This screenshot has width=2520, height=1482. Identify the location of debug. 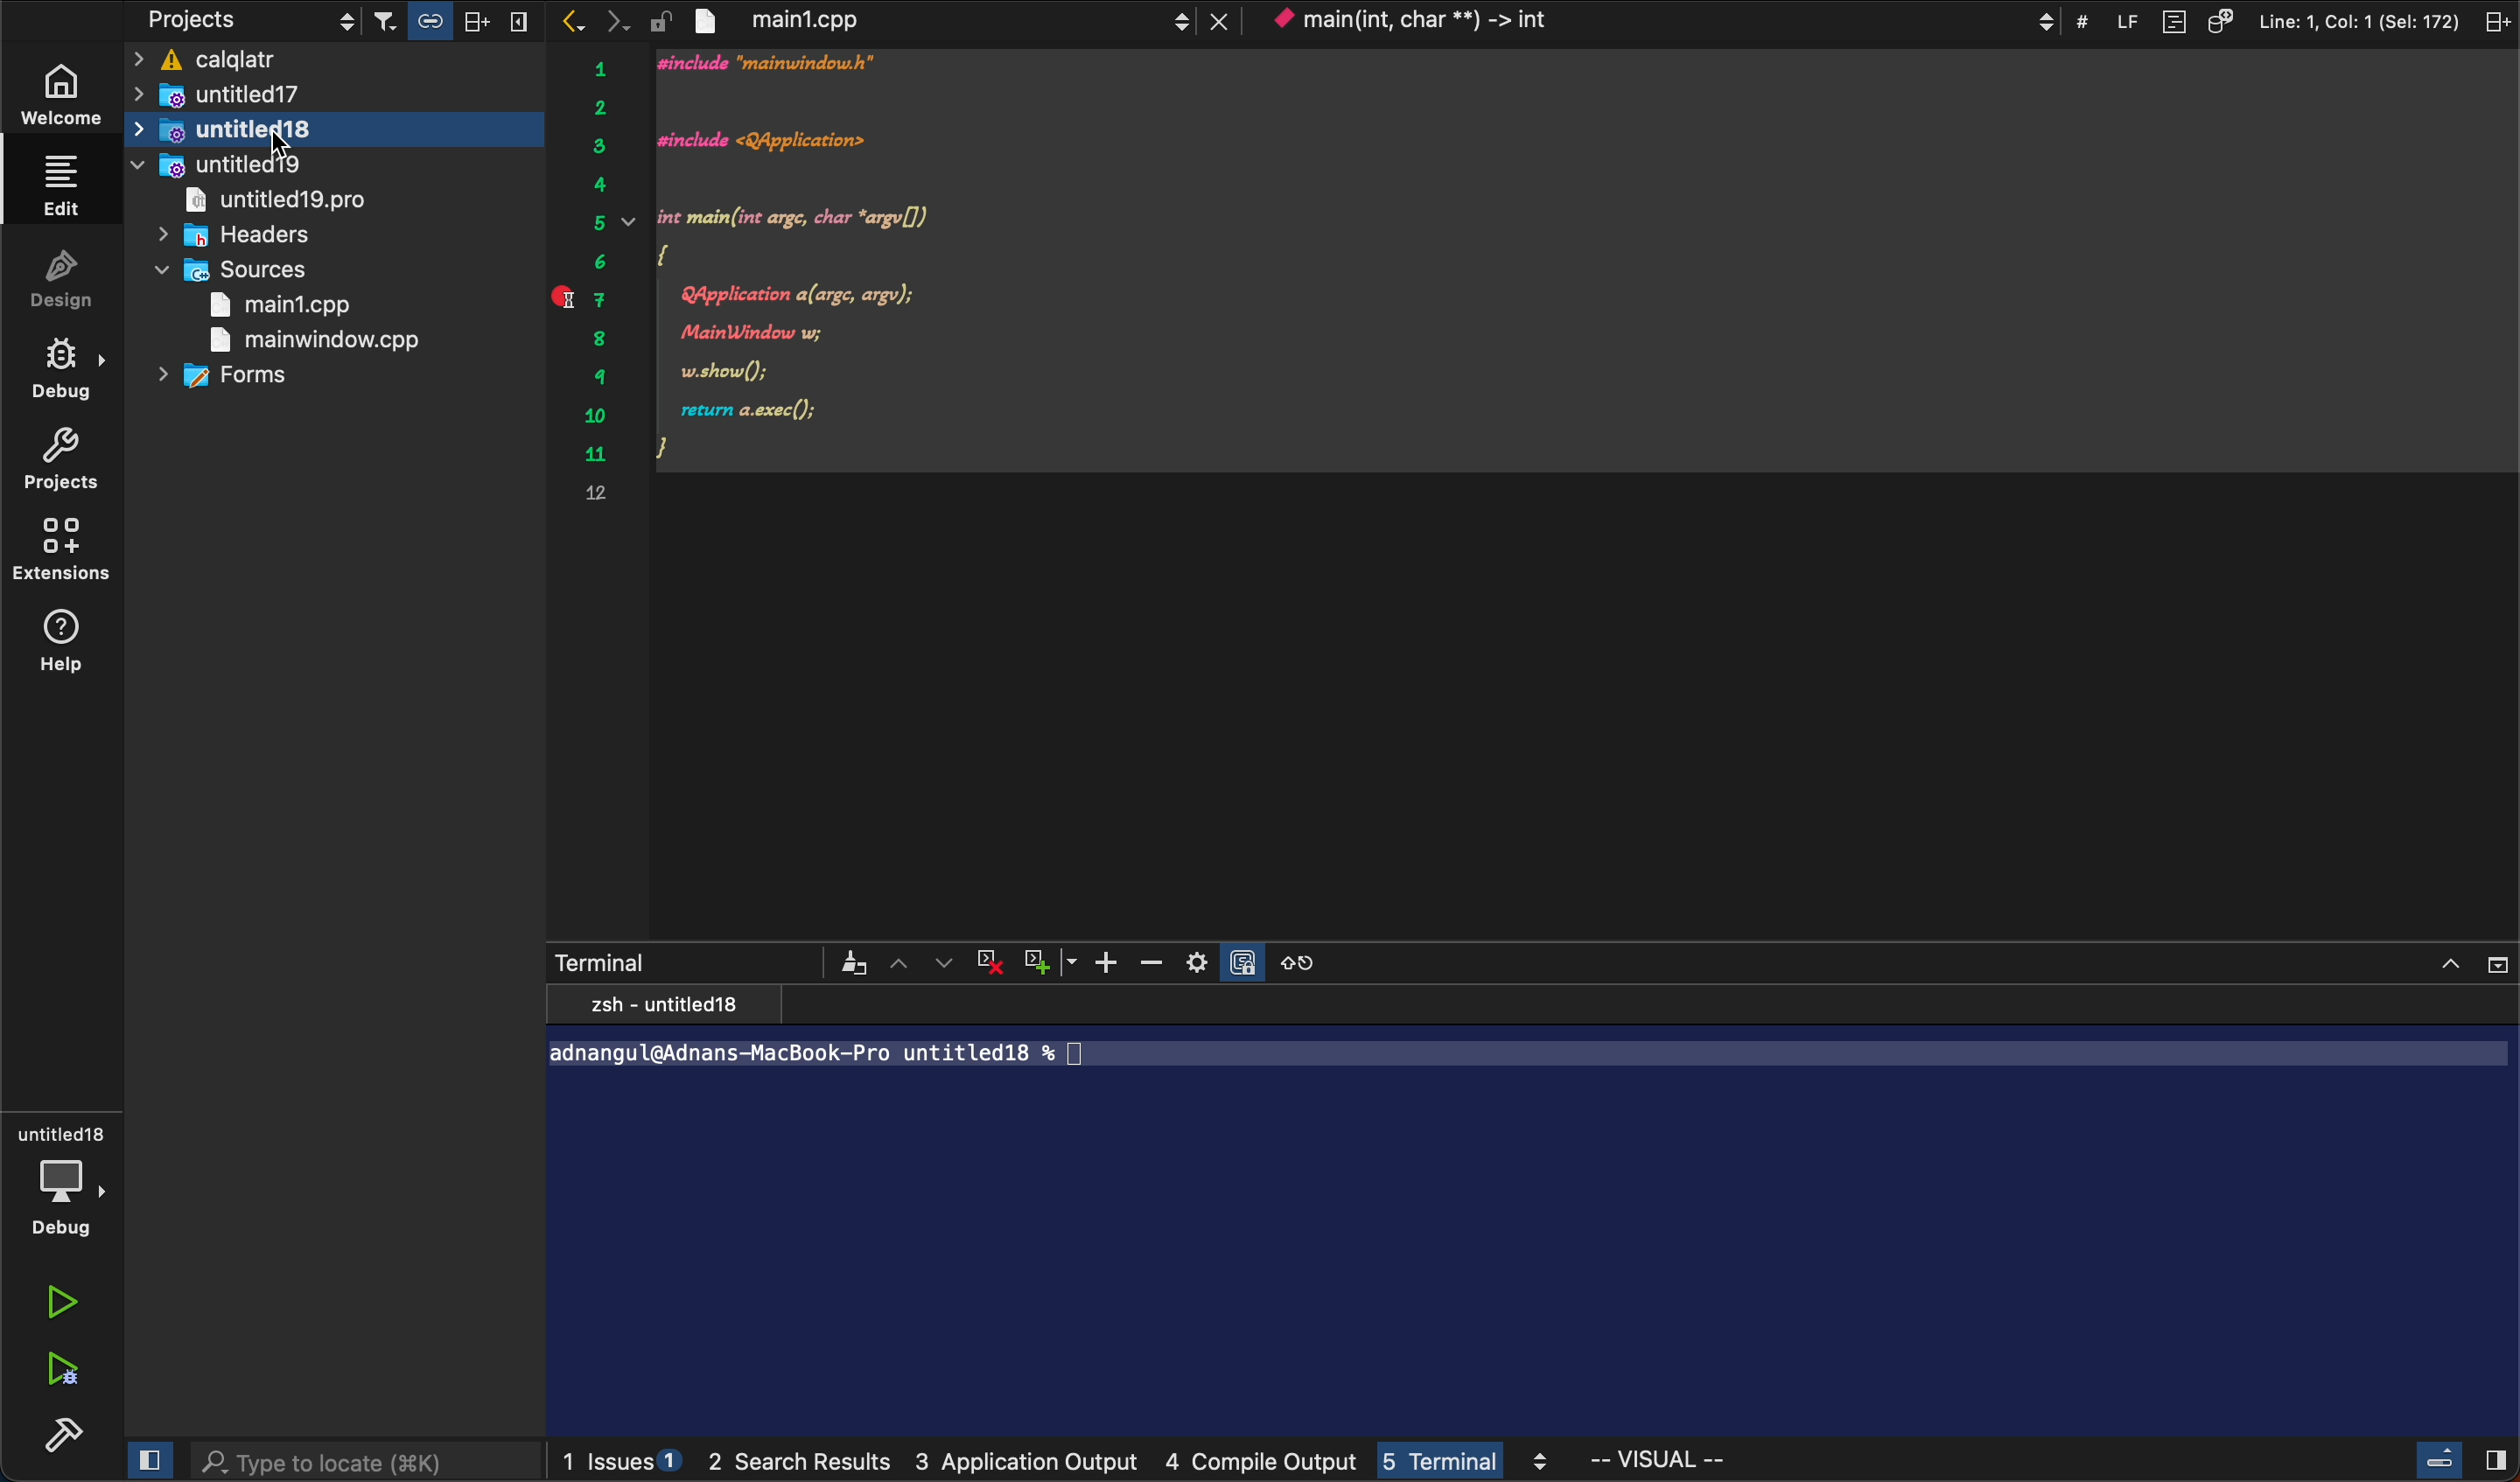
(59, 364).